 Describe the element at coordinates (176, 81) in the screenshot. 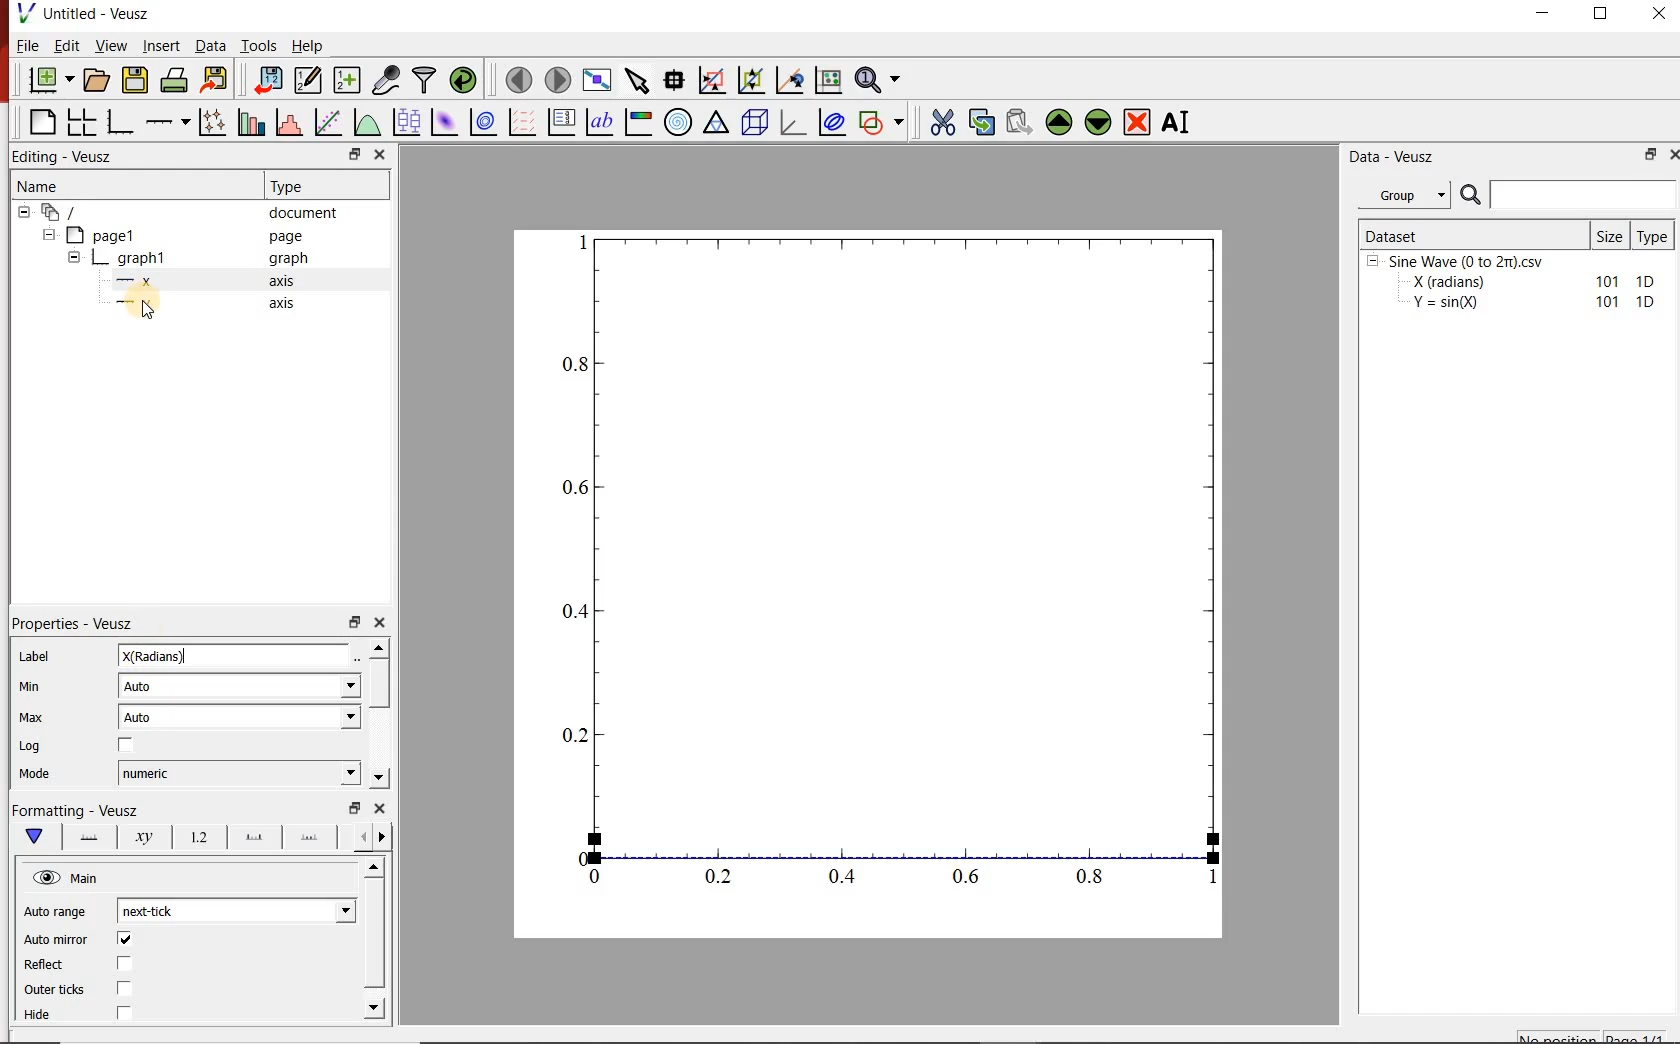

I see `print` at that location.